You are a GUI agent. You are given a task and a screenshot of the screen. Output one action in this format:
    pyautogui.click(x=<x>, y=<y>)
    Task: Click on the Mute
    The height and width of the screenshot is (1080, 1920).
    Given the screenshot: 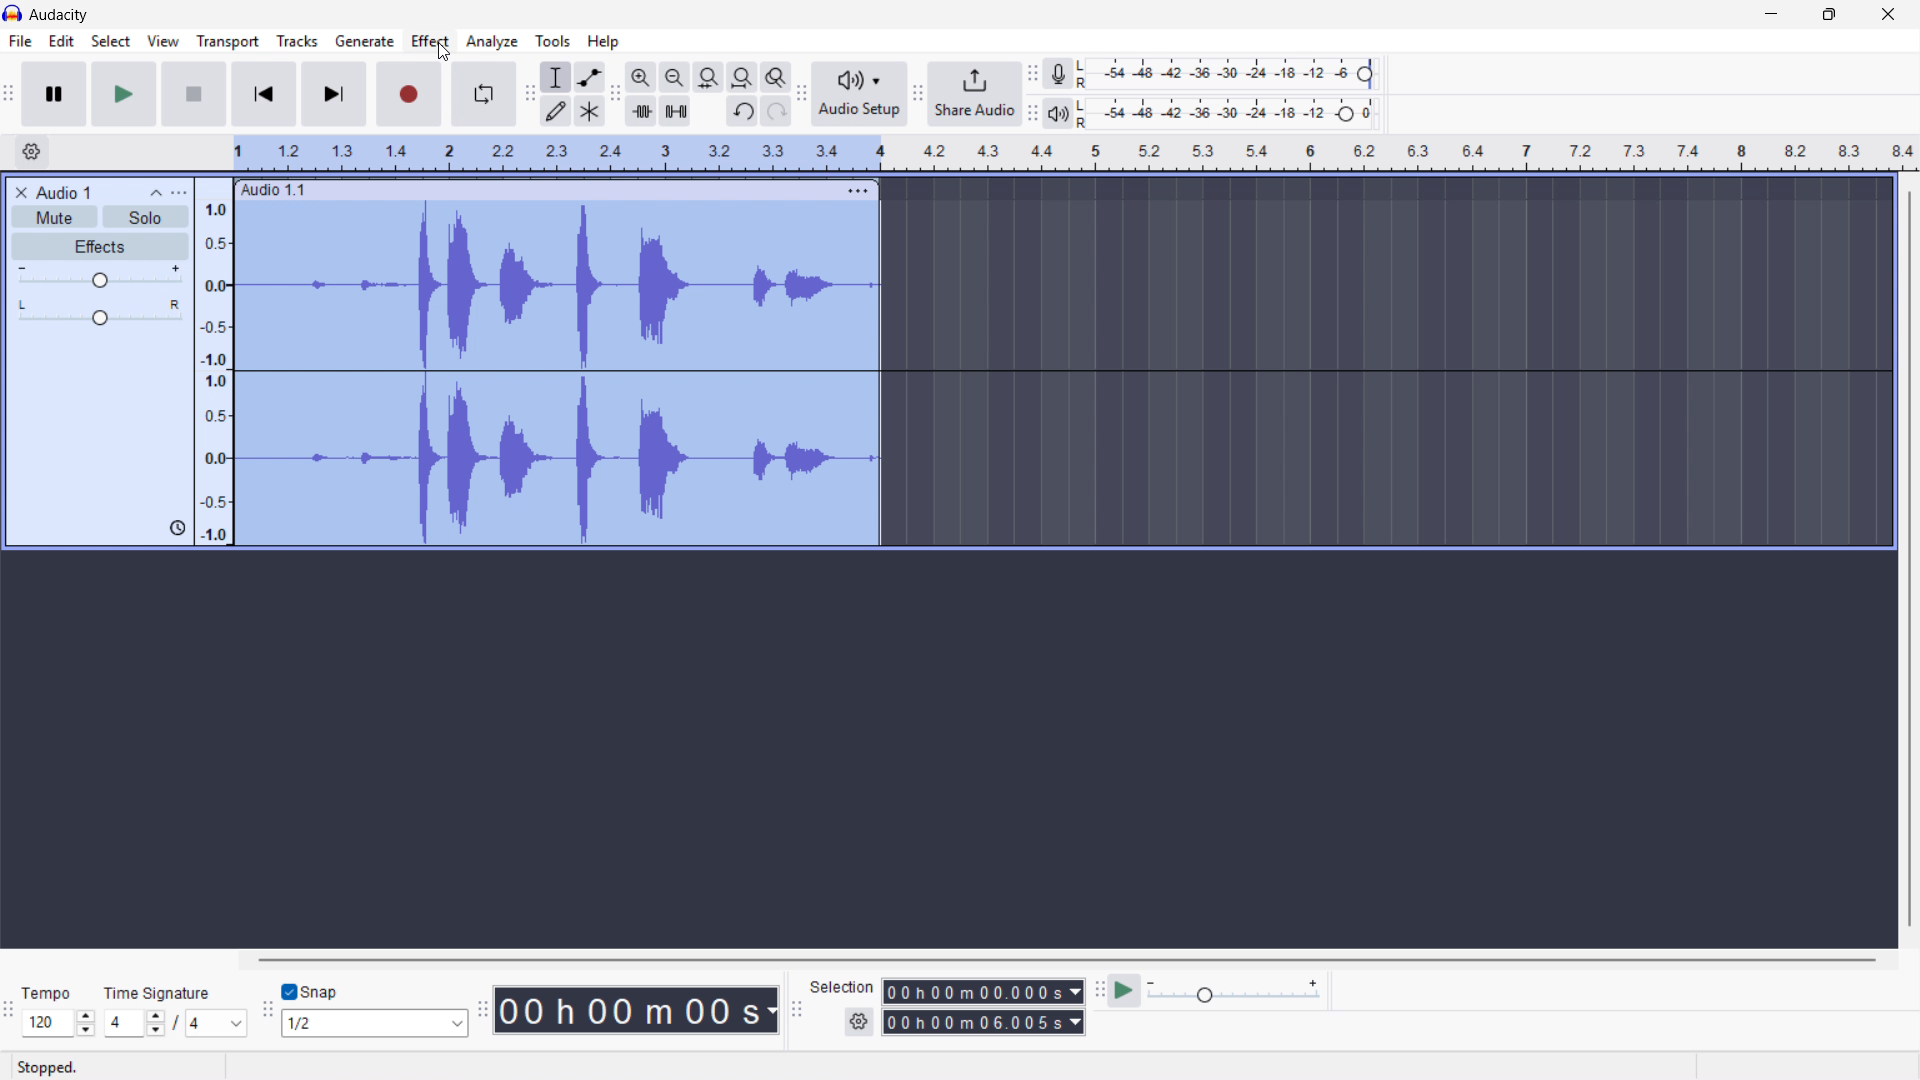 What is the action you would take?
    pyautogui.click(x=56, y=217)
    